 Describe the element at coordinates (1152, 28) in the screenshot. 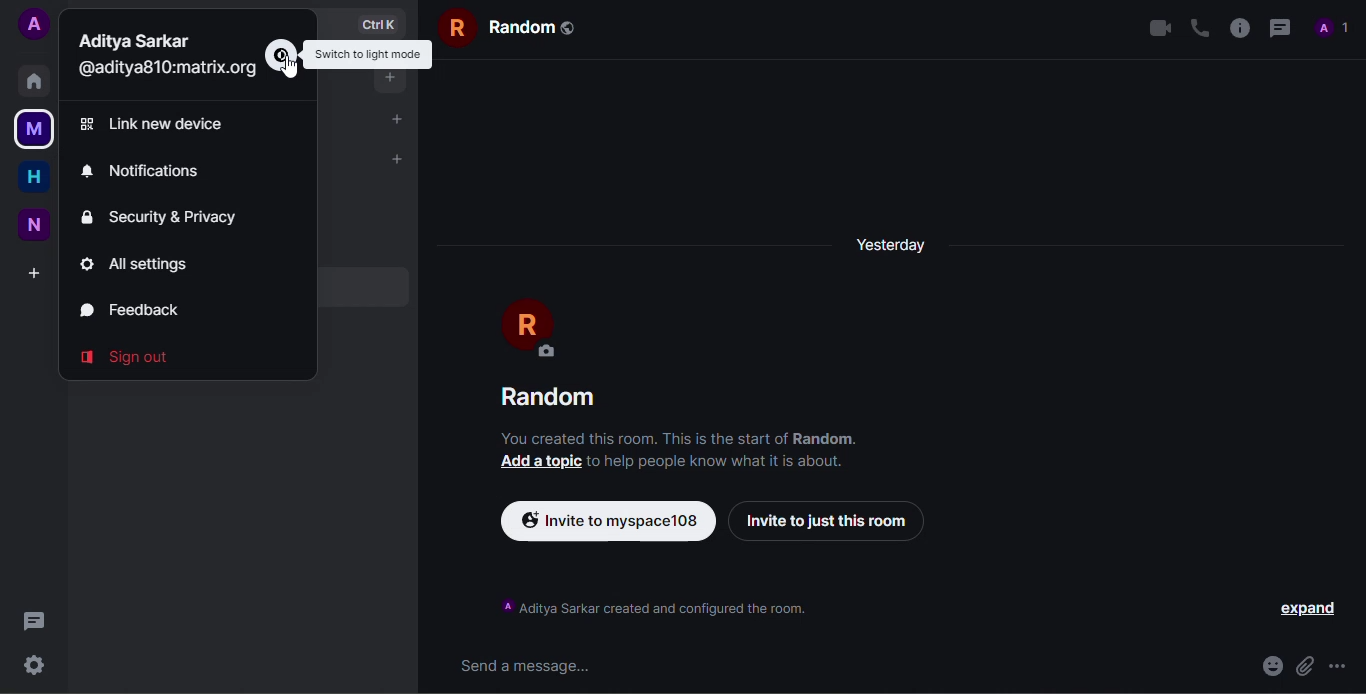

I see `video call` at that location.